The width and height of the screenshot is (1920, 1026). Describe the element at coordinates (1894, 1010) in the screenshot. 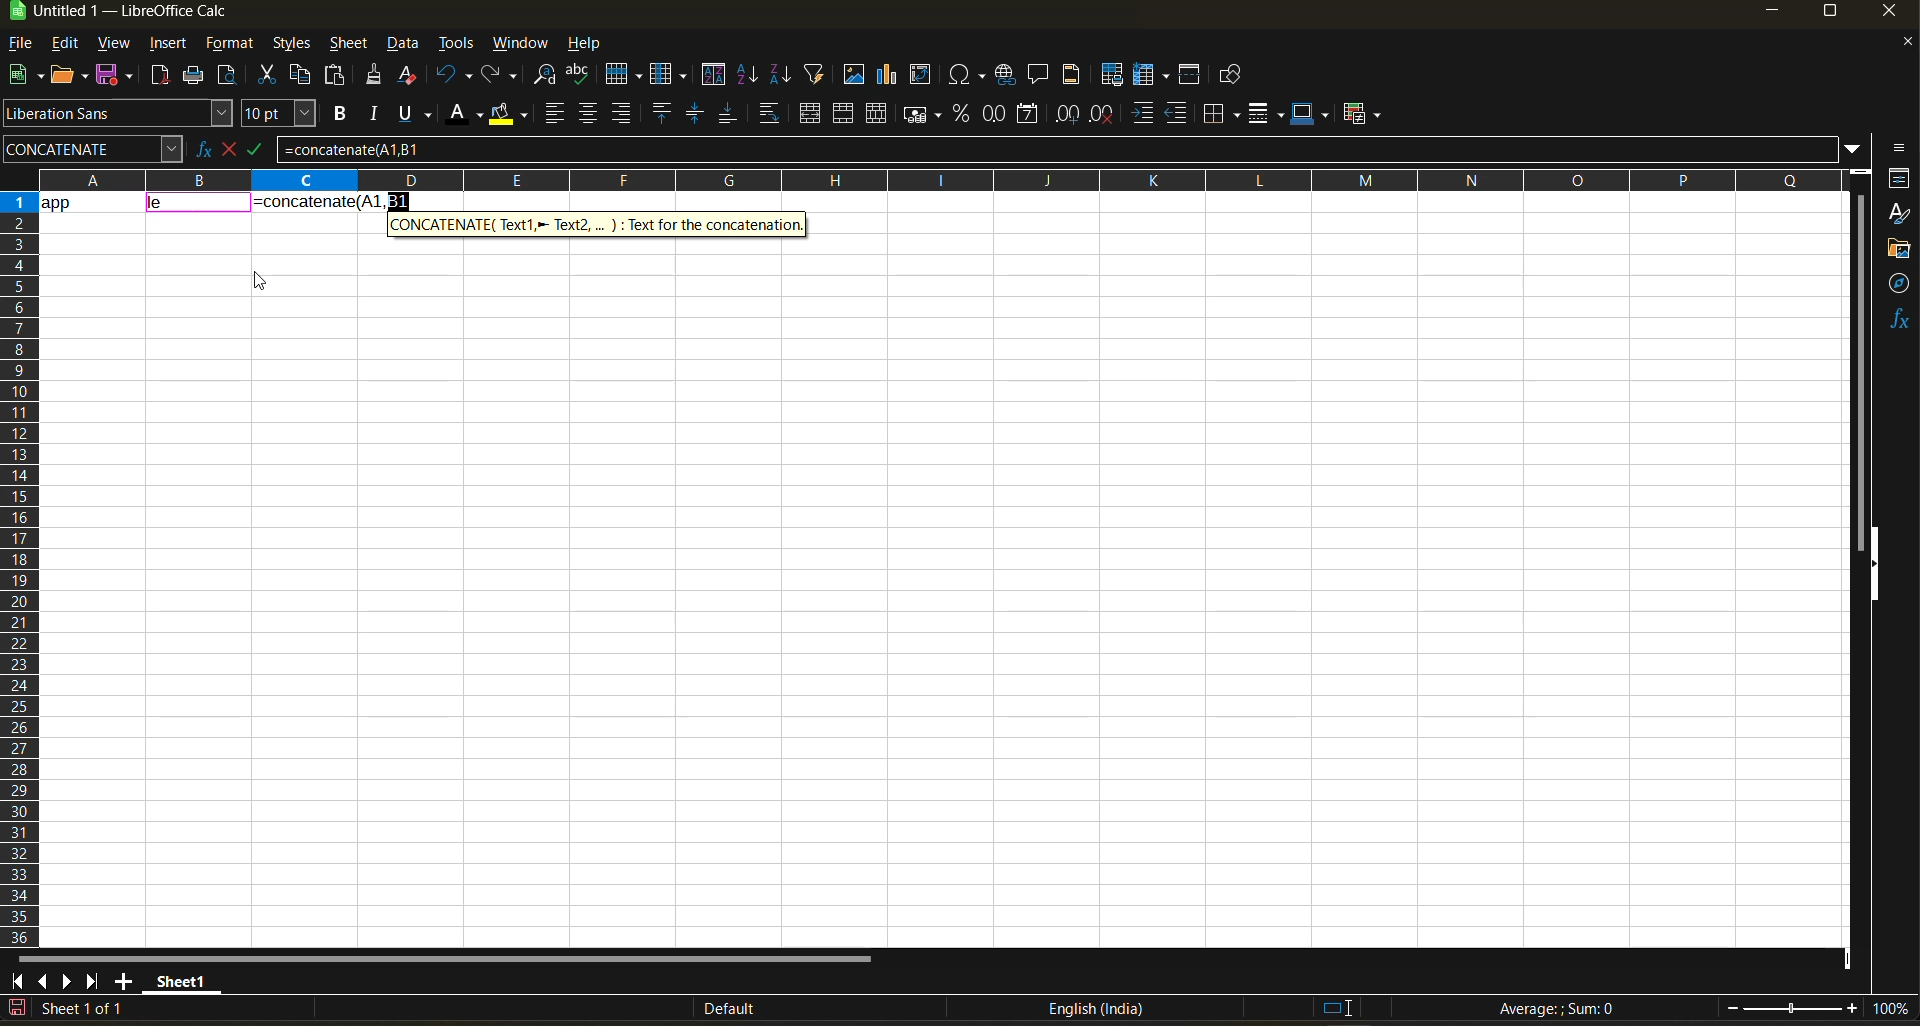

I see `zoom factor` at that location.